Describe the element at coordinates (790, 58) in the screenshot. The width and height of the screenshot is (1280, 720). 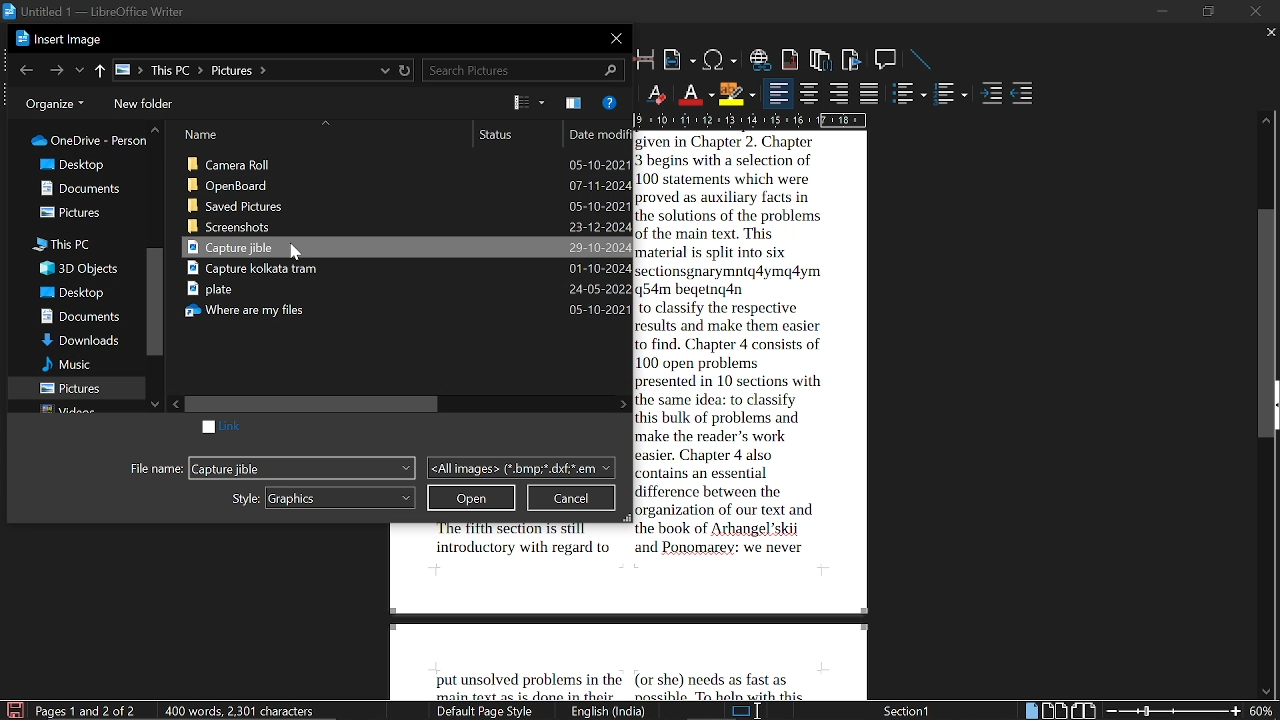
I see `insert footnote` at that location.